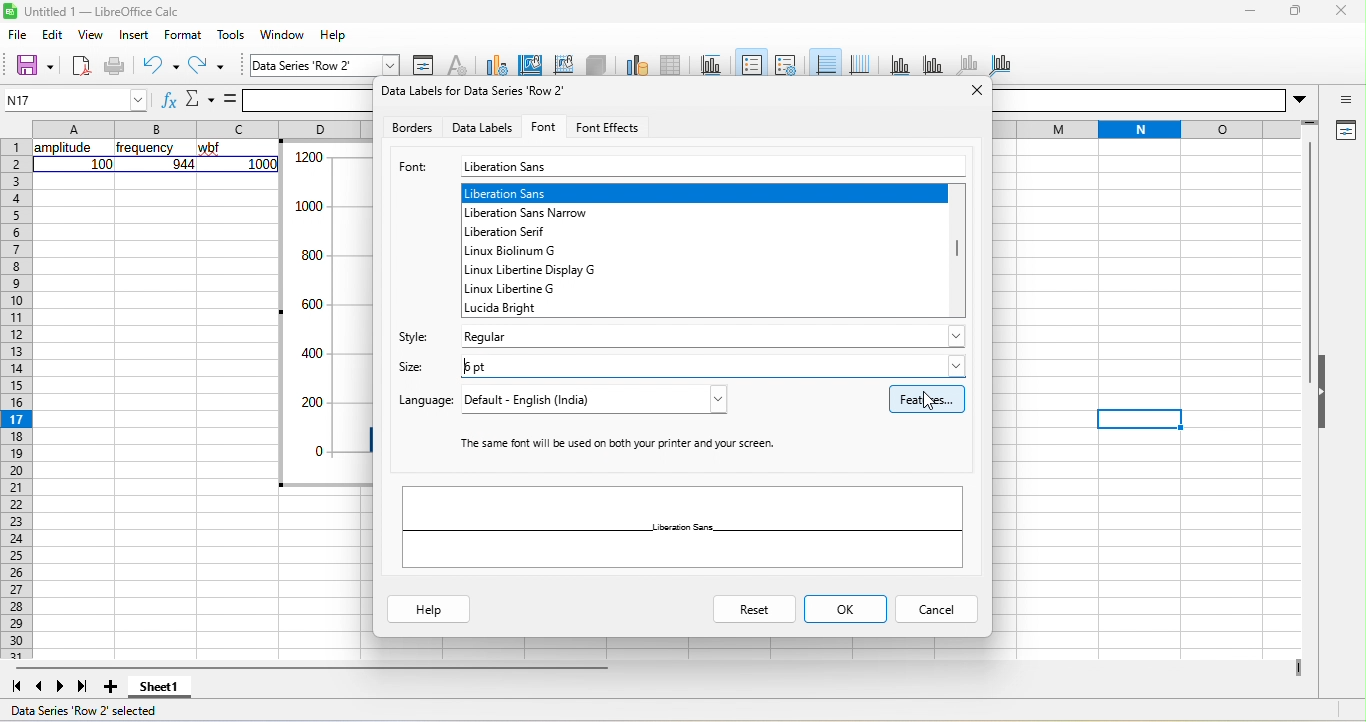 The height and width of the screenshot is (722, 1366). What do you see at coordinates (709, 333) in the screenshot?
I see `regular` at bounding box center [709, 333].